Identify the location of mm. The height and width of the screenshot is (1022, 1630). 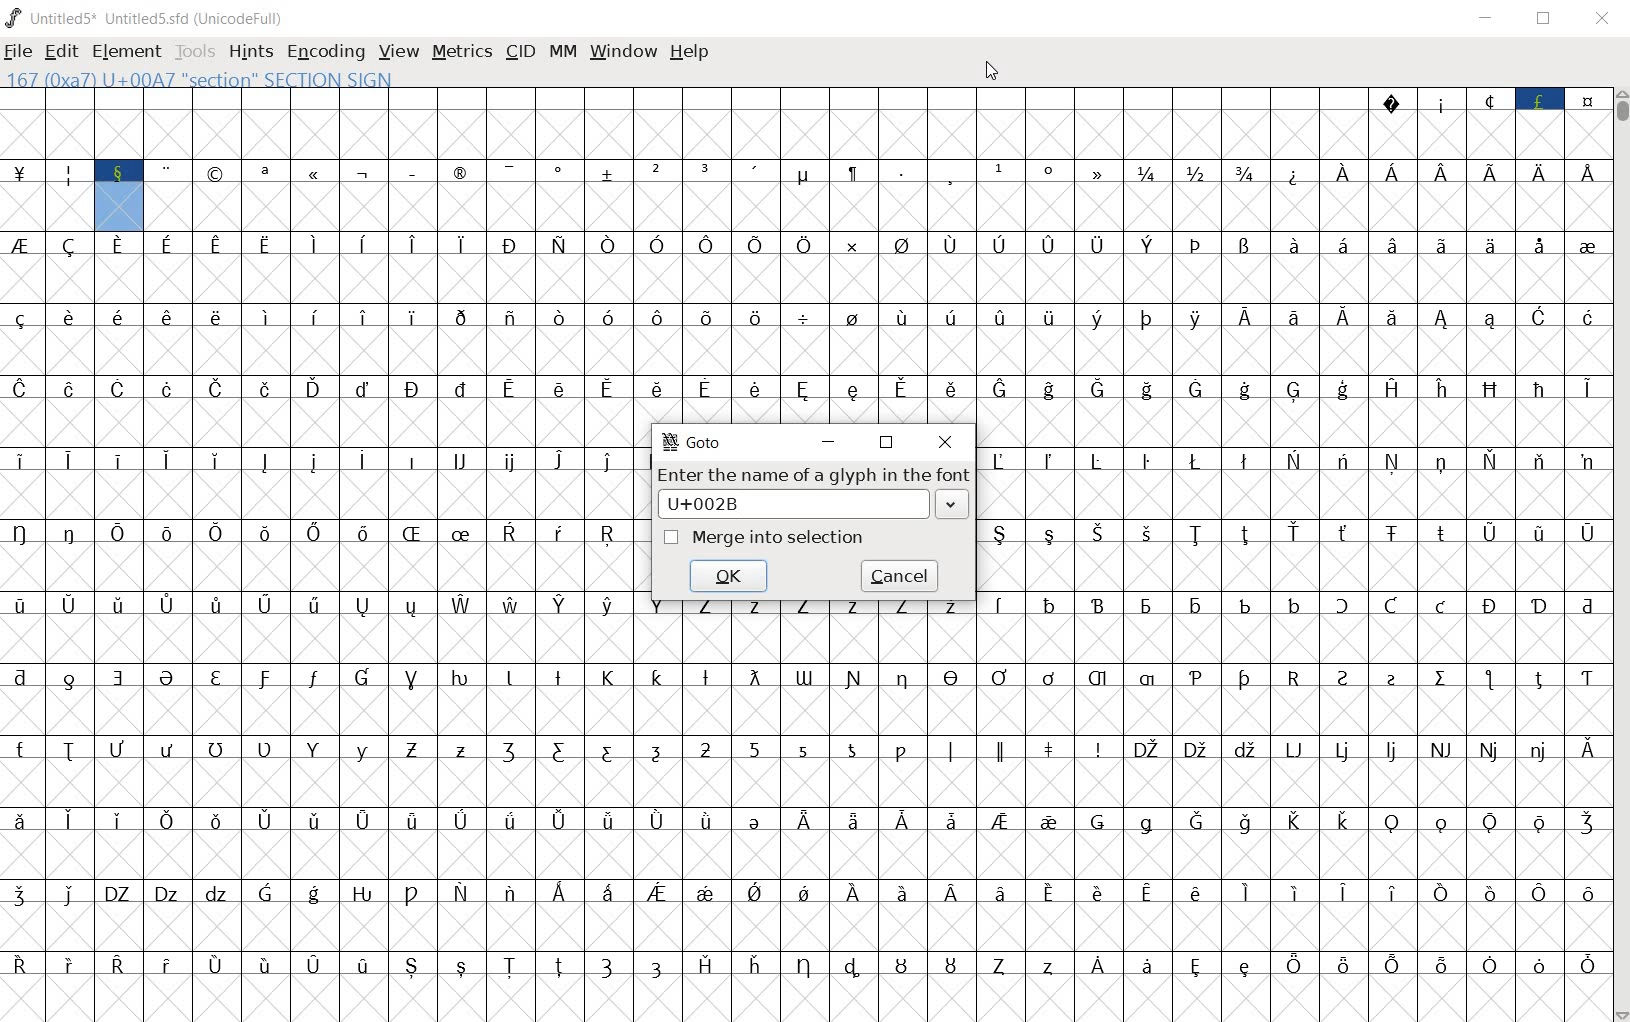
(560, 50).